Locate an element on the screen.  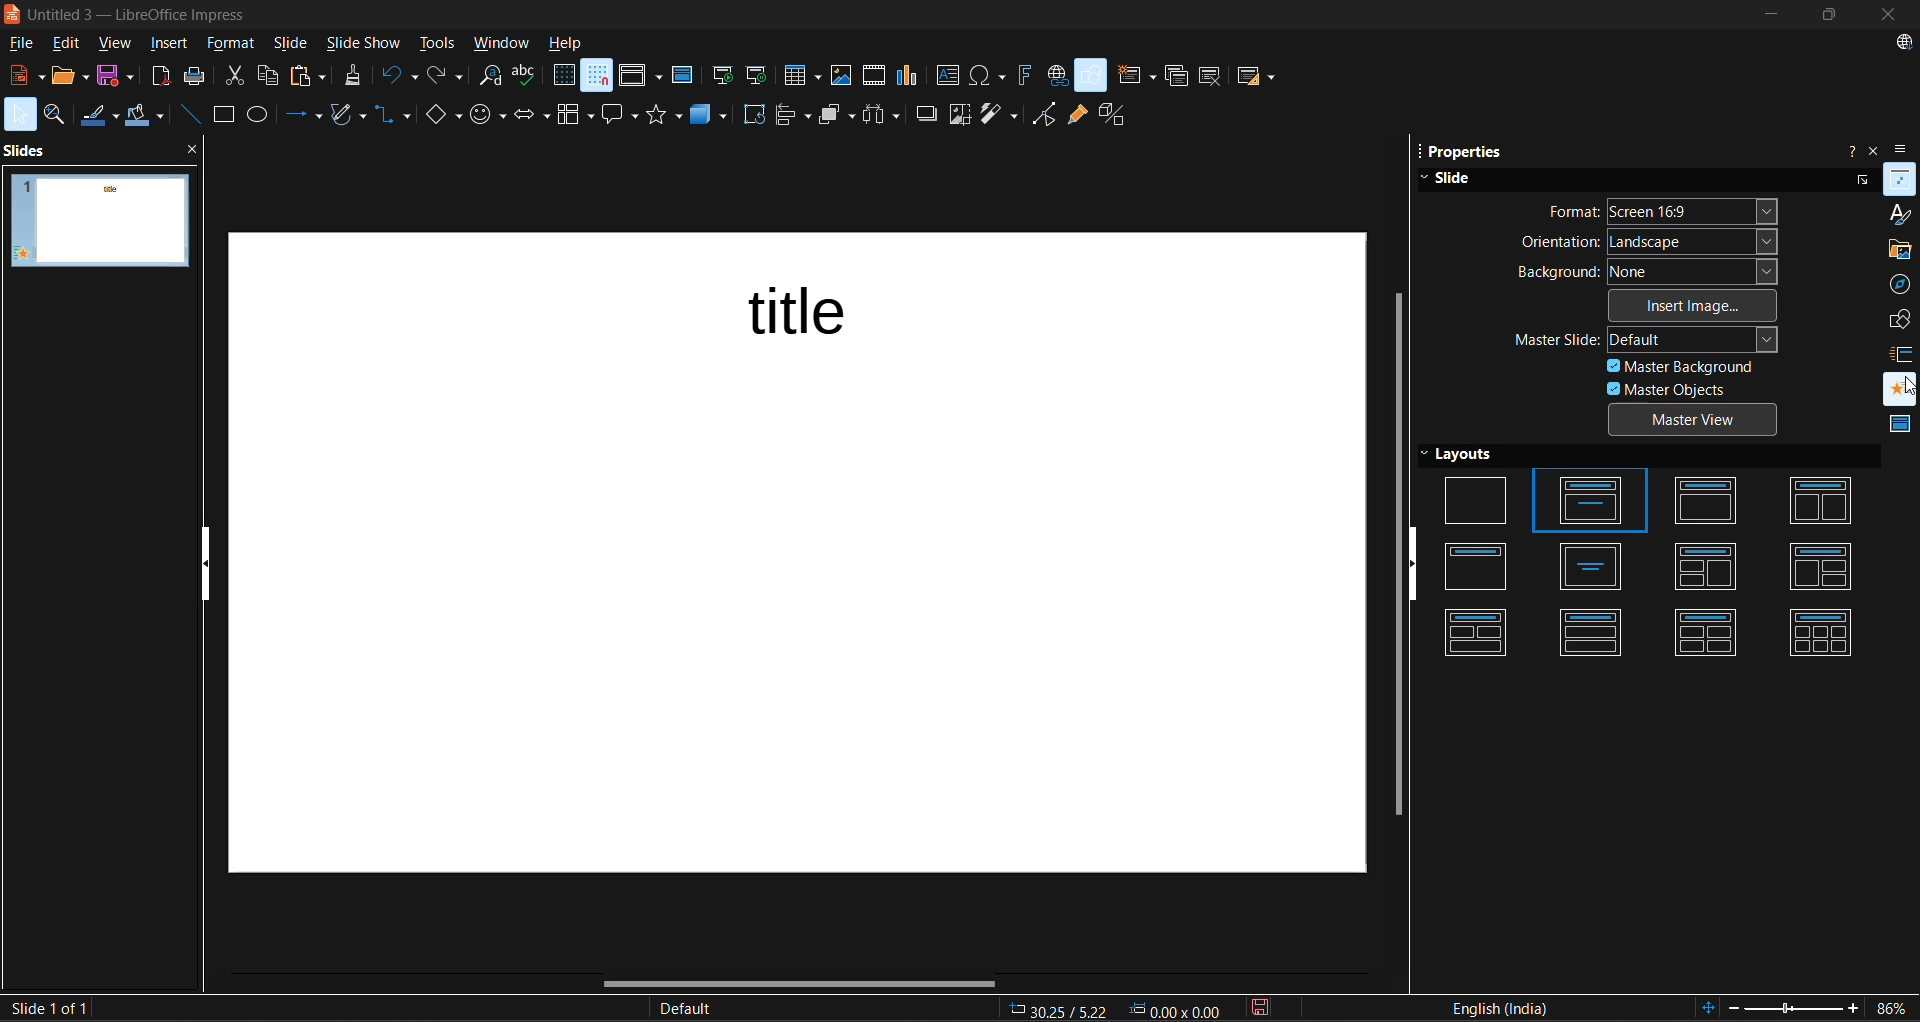
layouts is located at coordinates (1468, 456).